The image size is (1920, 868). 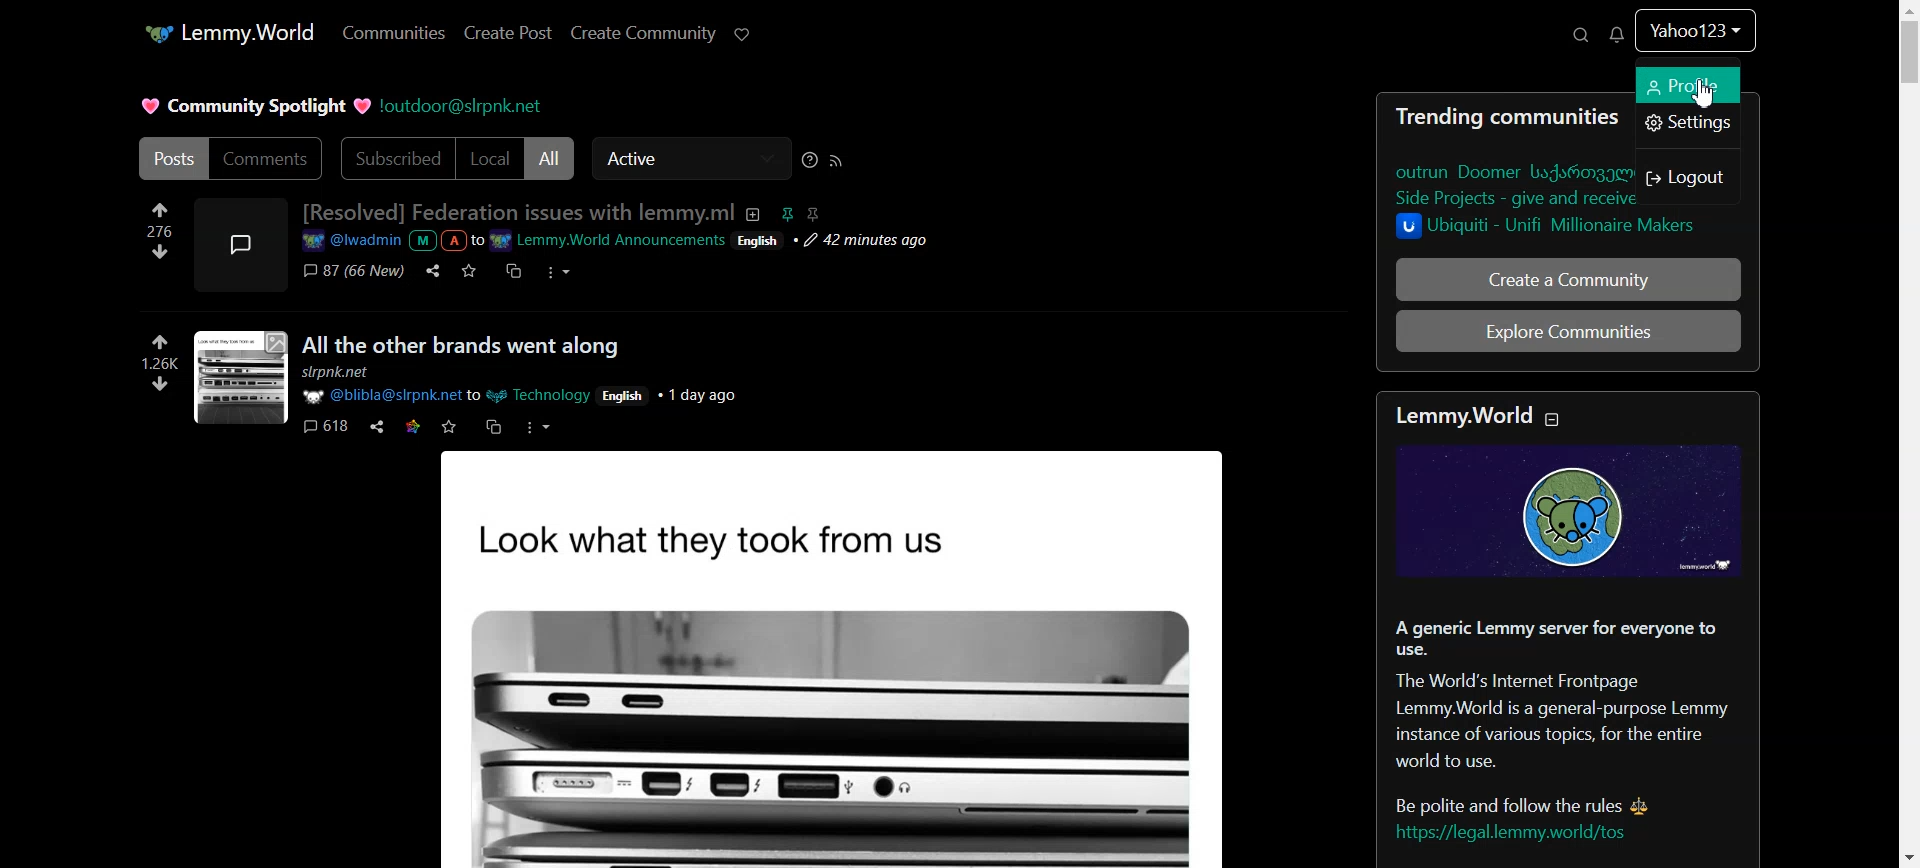 I want to click on more actions, so click(x=559, y=273).